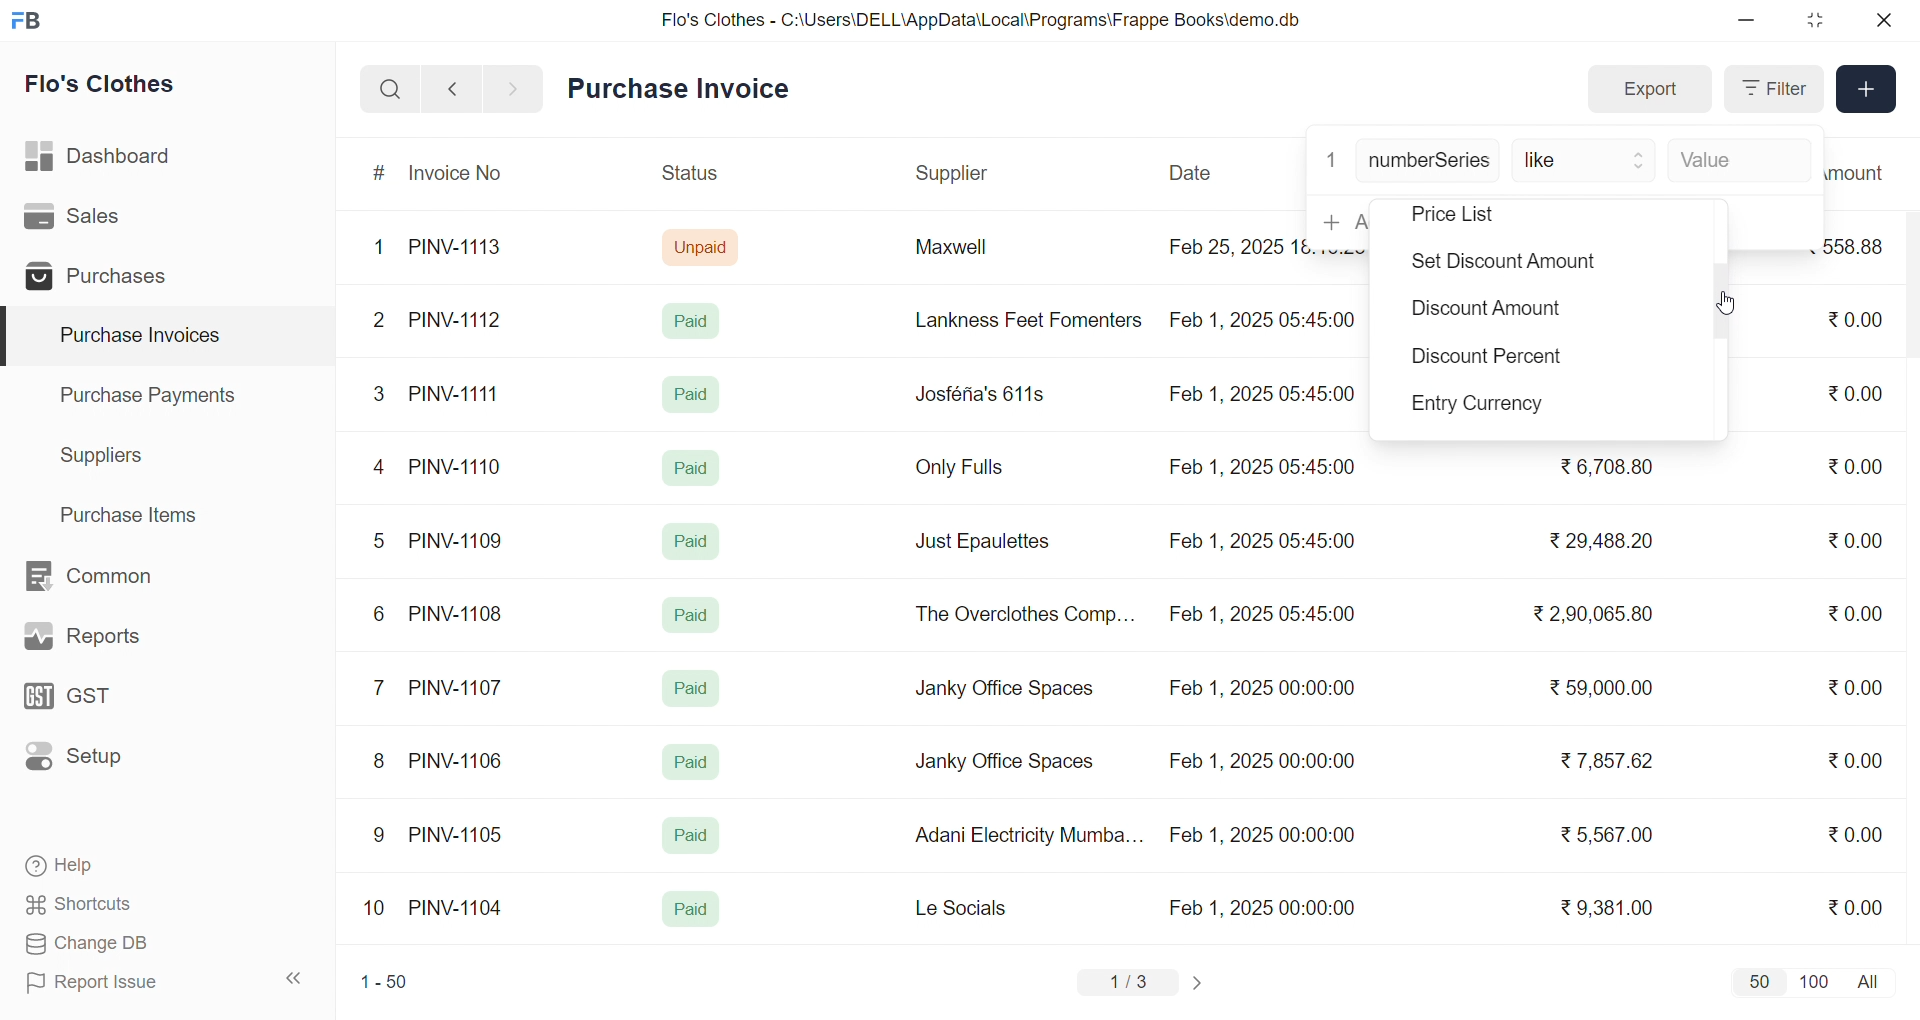  I want to click on Paid, so click(691, 910).